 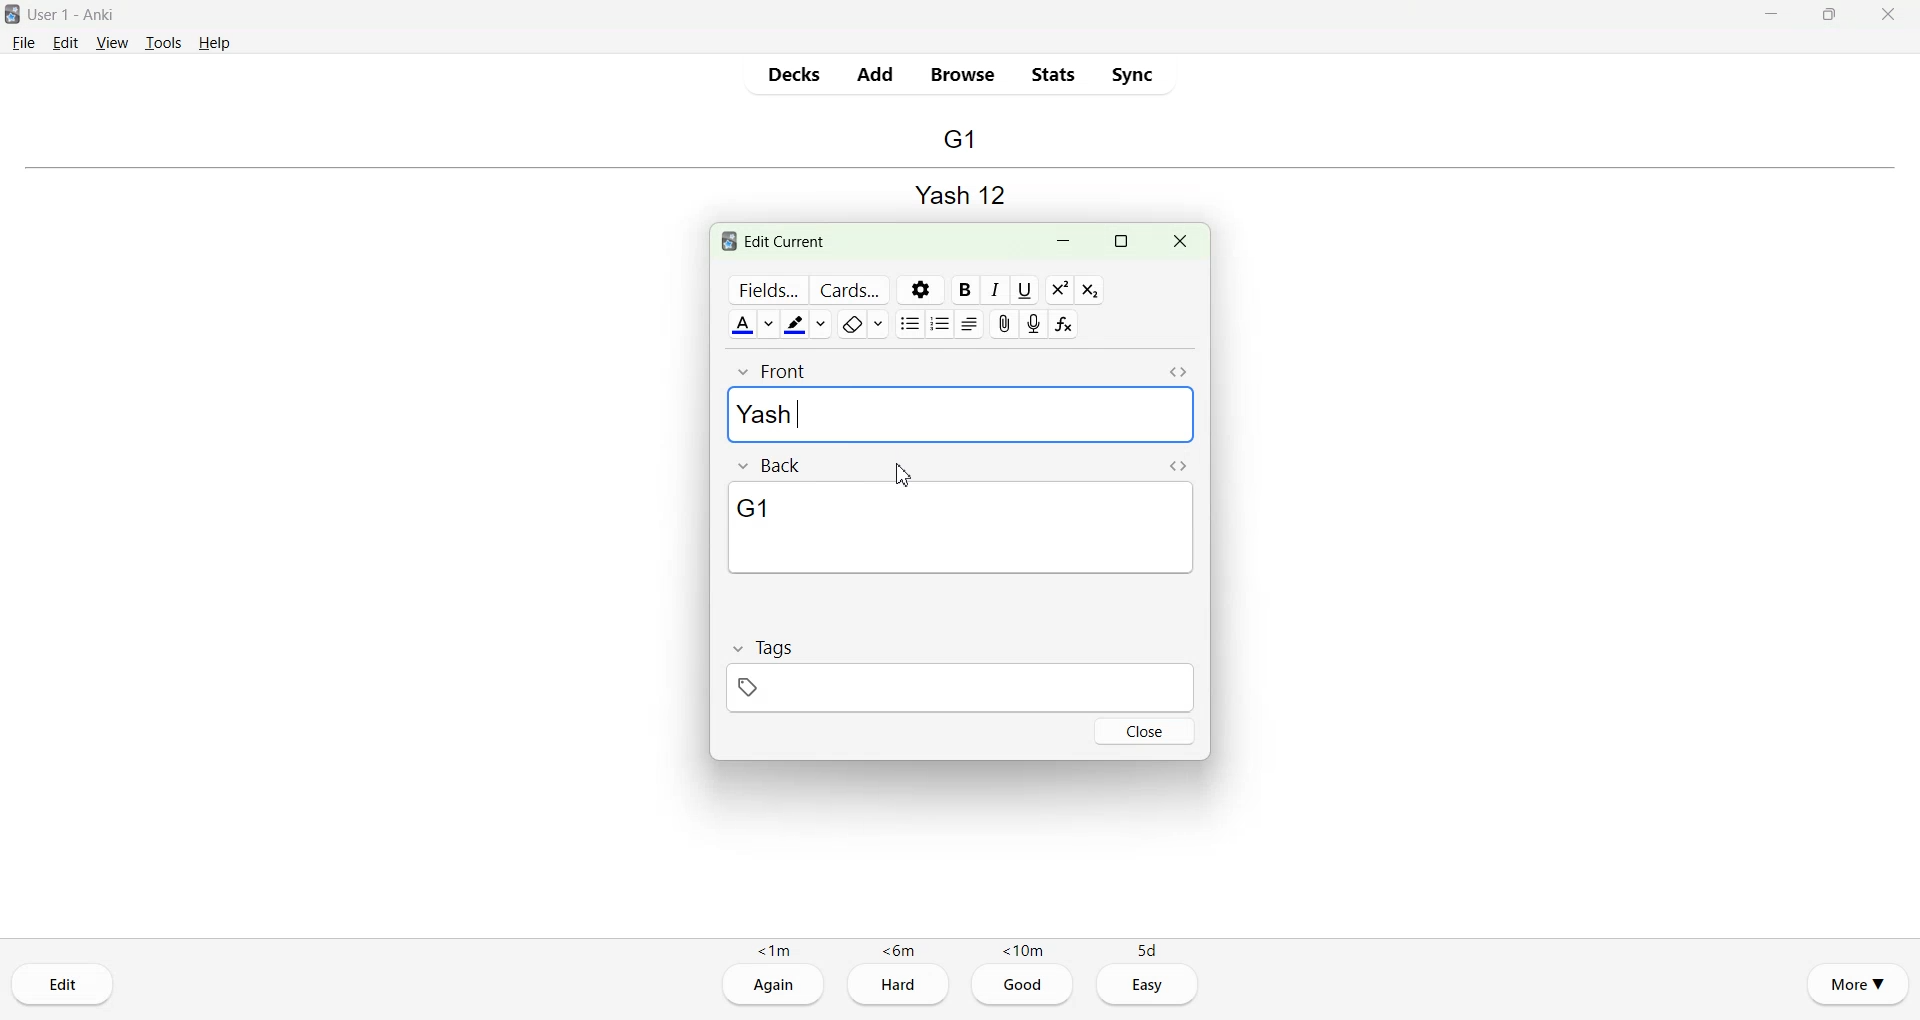 What do you see at coordinates (790, 240) in the screenshot?
I see `Edit Current` at bounding box center [790, 240].